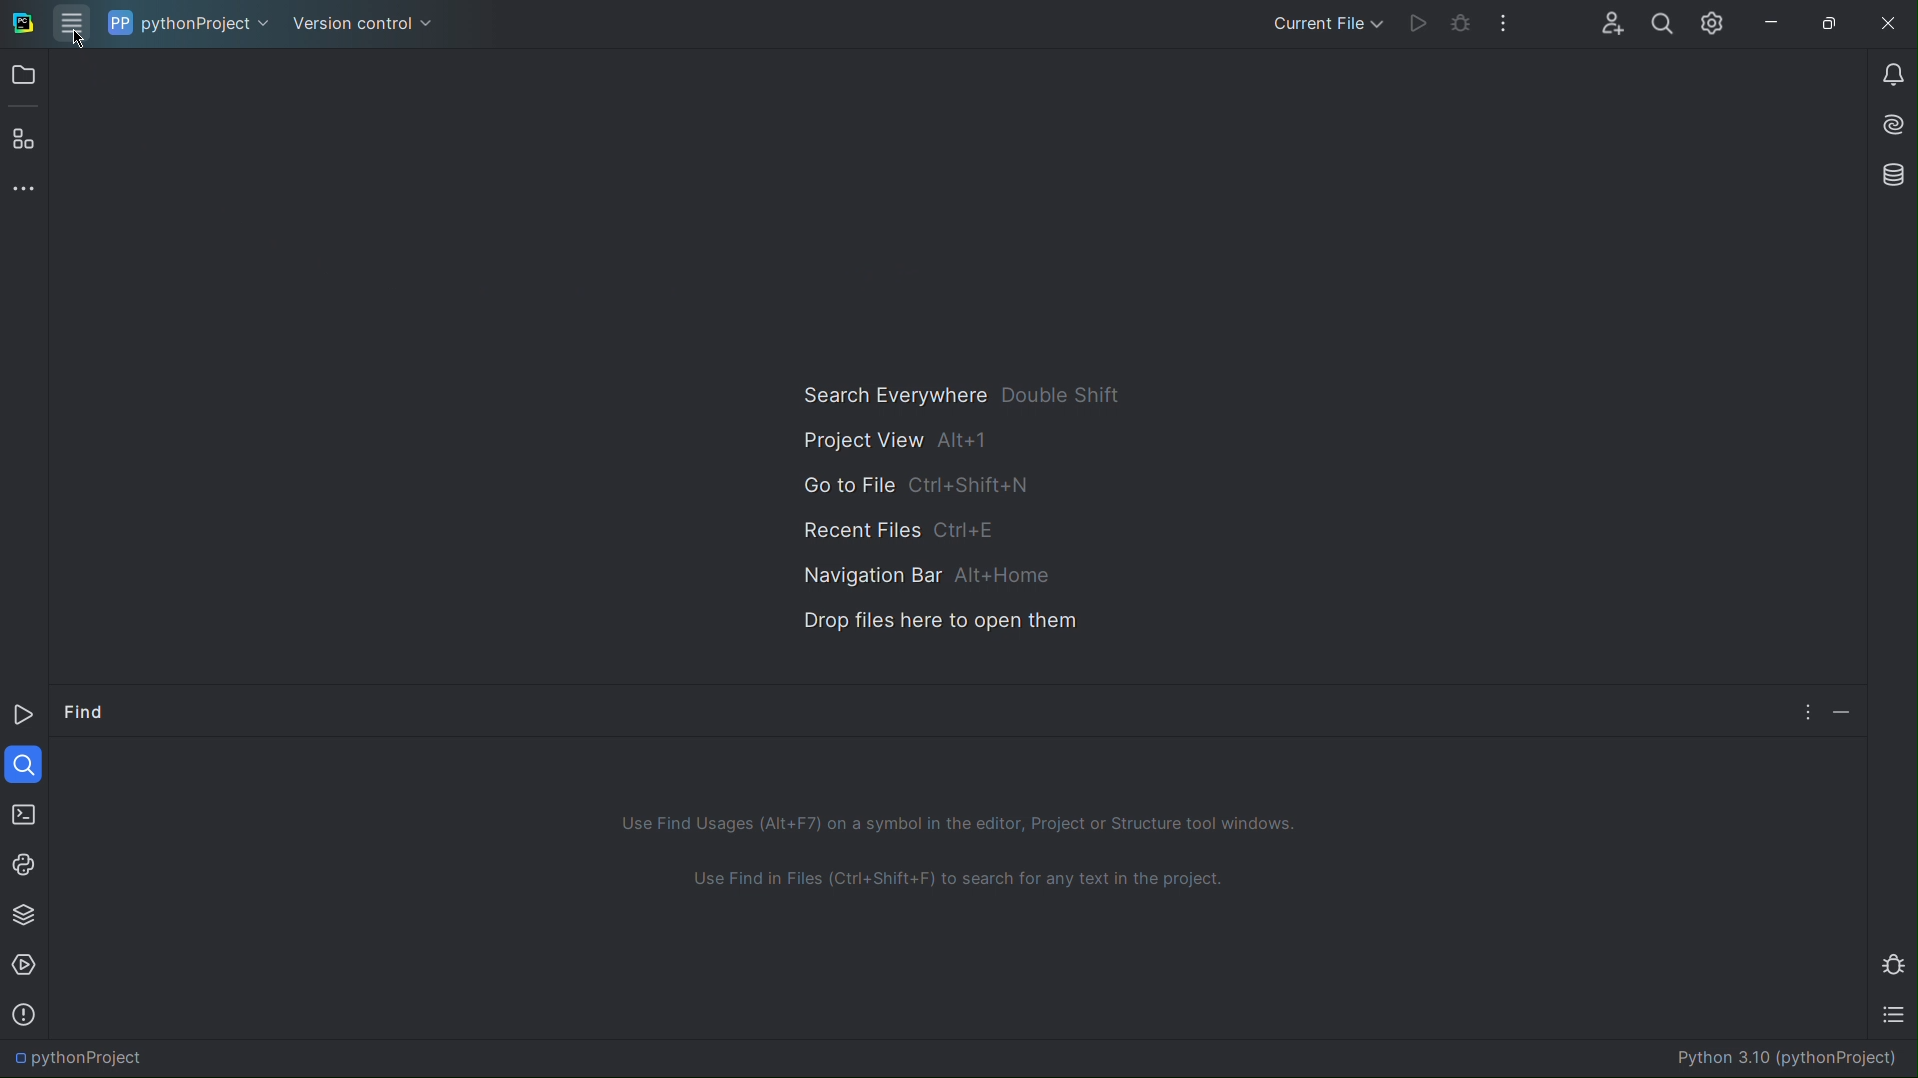 The width and height of the screenshot is (1918, 1078). Describe the element at coordinates (1889, 25) in the screenshot. I see `Close` at that location.